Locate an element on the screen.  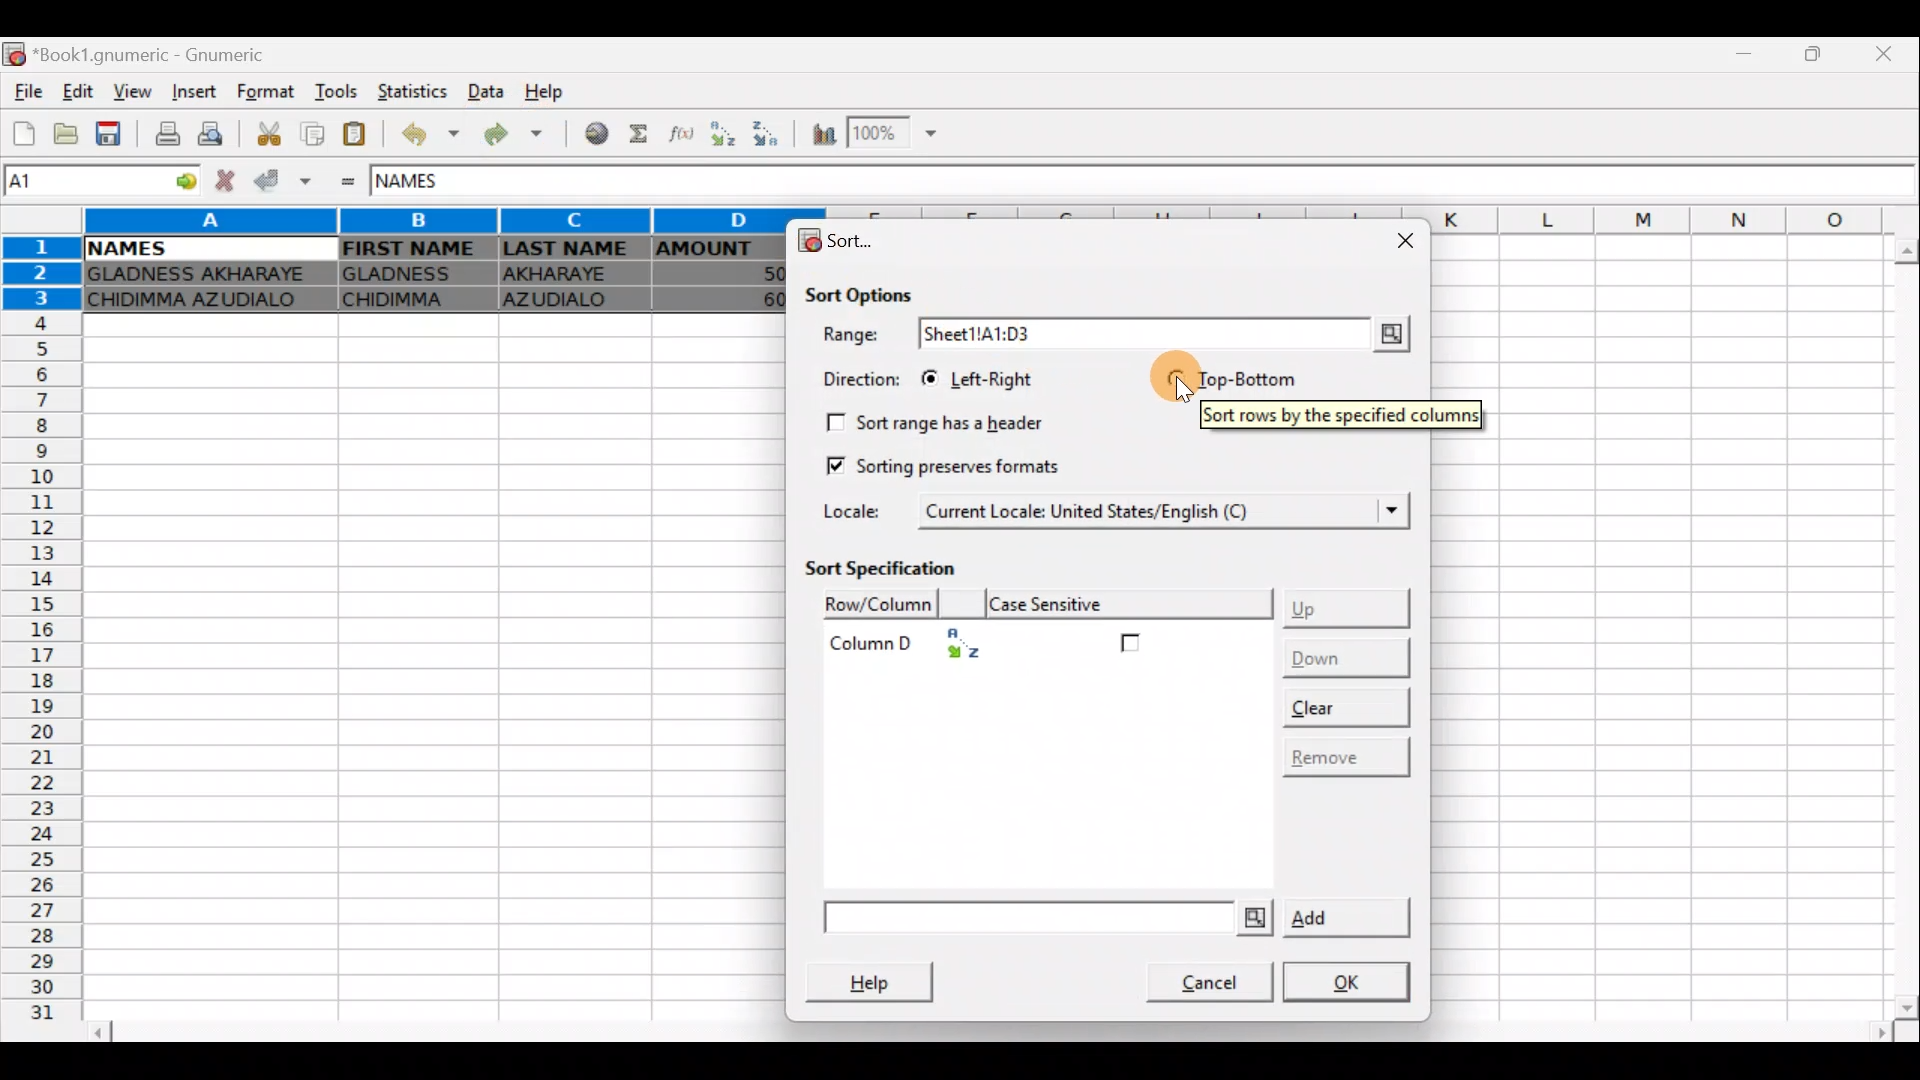
Close is located at coordinates (1891, 54).